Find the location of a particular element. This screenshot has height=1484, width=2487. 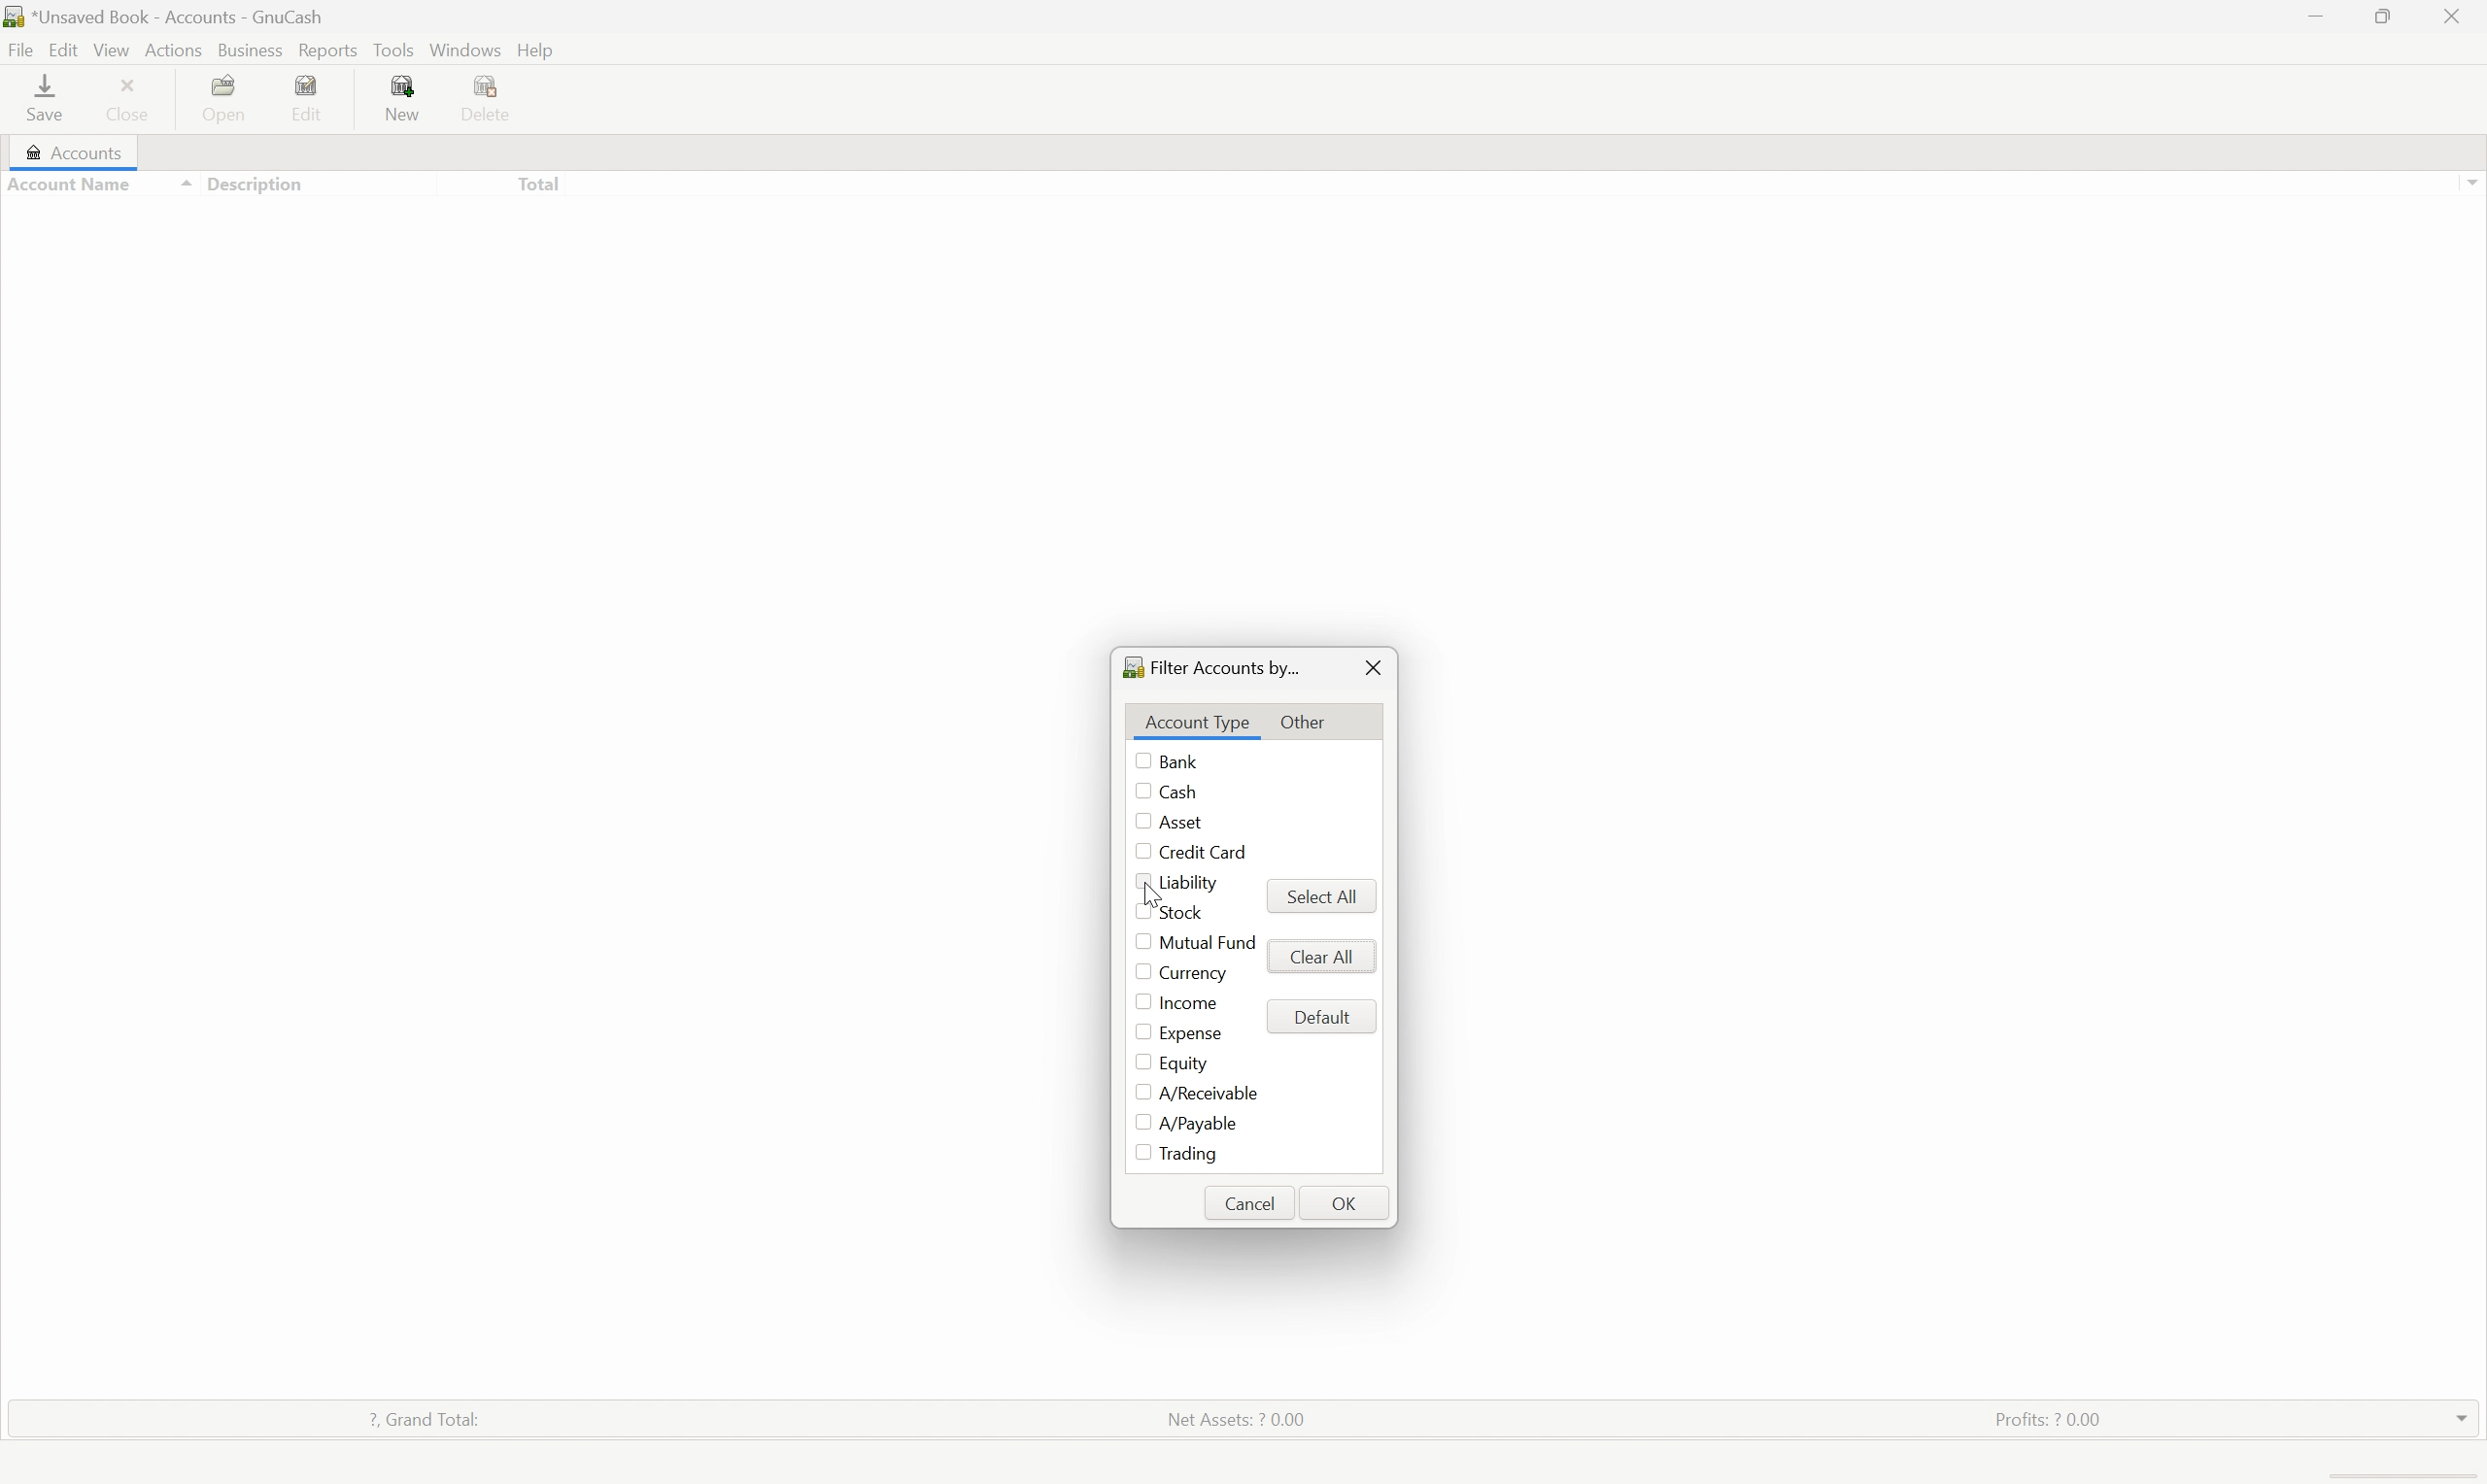

Close is located at coordinates (134, 95).